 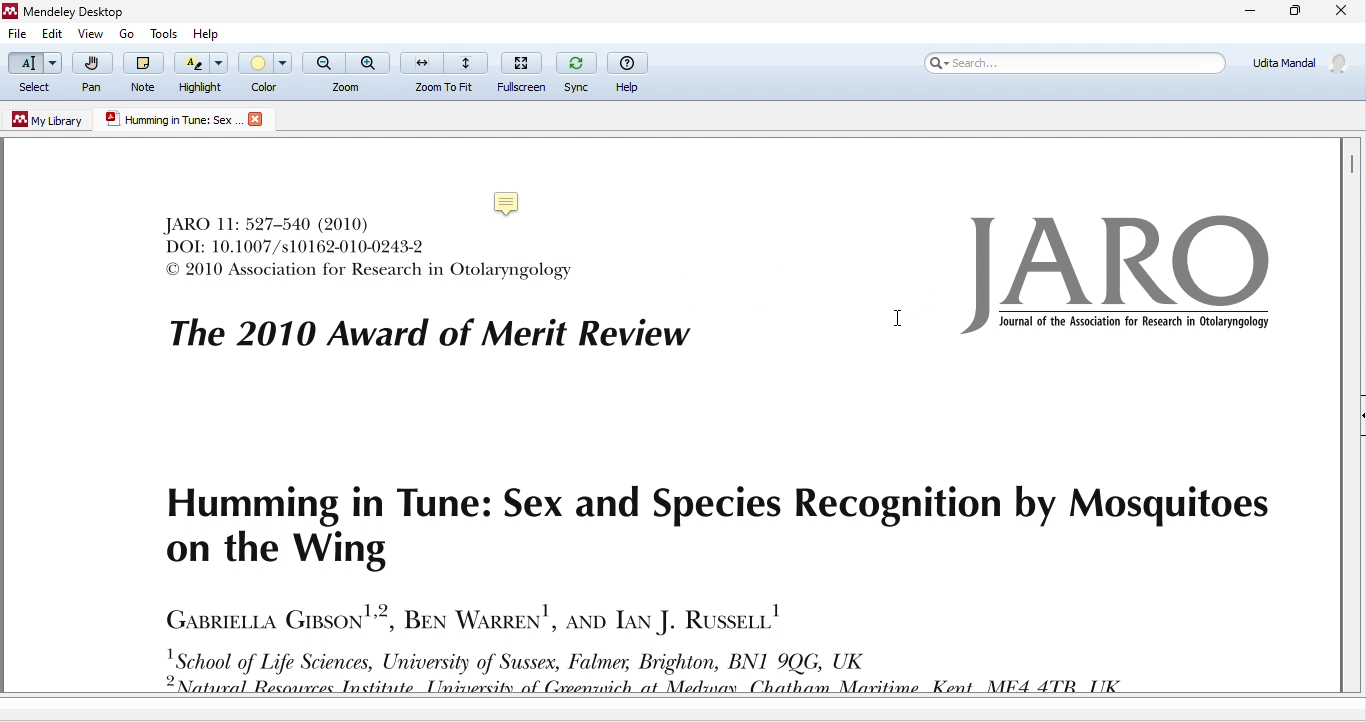 I want to click on highlight, so click(x=202, y=73).